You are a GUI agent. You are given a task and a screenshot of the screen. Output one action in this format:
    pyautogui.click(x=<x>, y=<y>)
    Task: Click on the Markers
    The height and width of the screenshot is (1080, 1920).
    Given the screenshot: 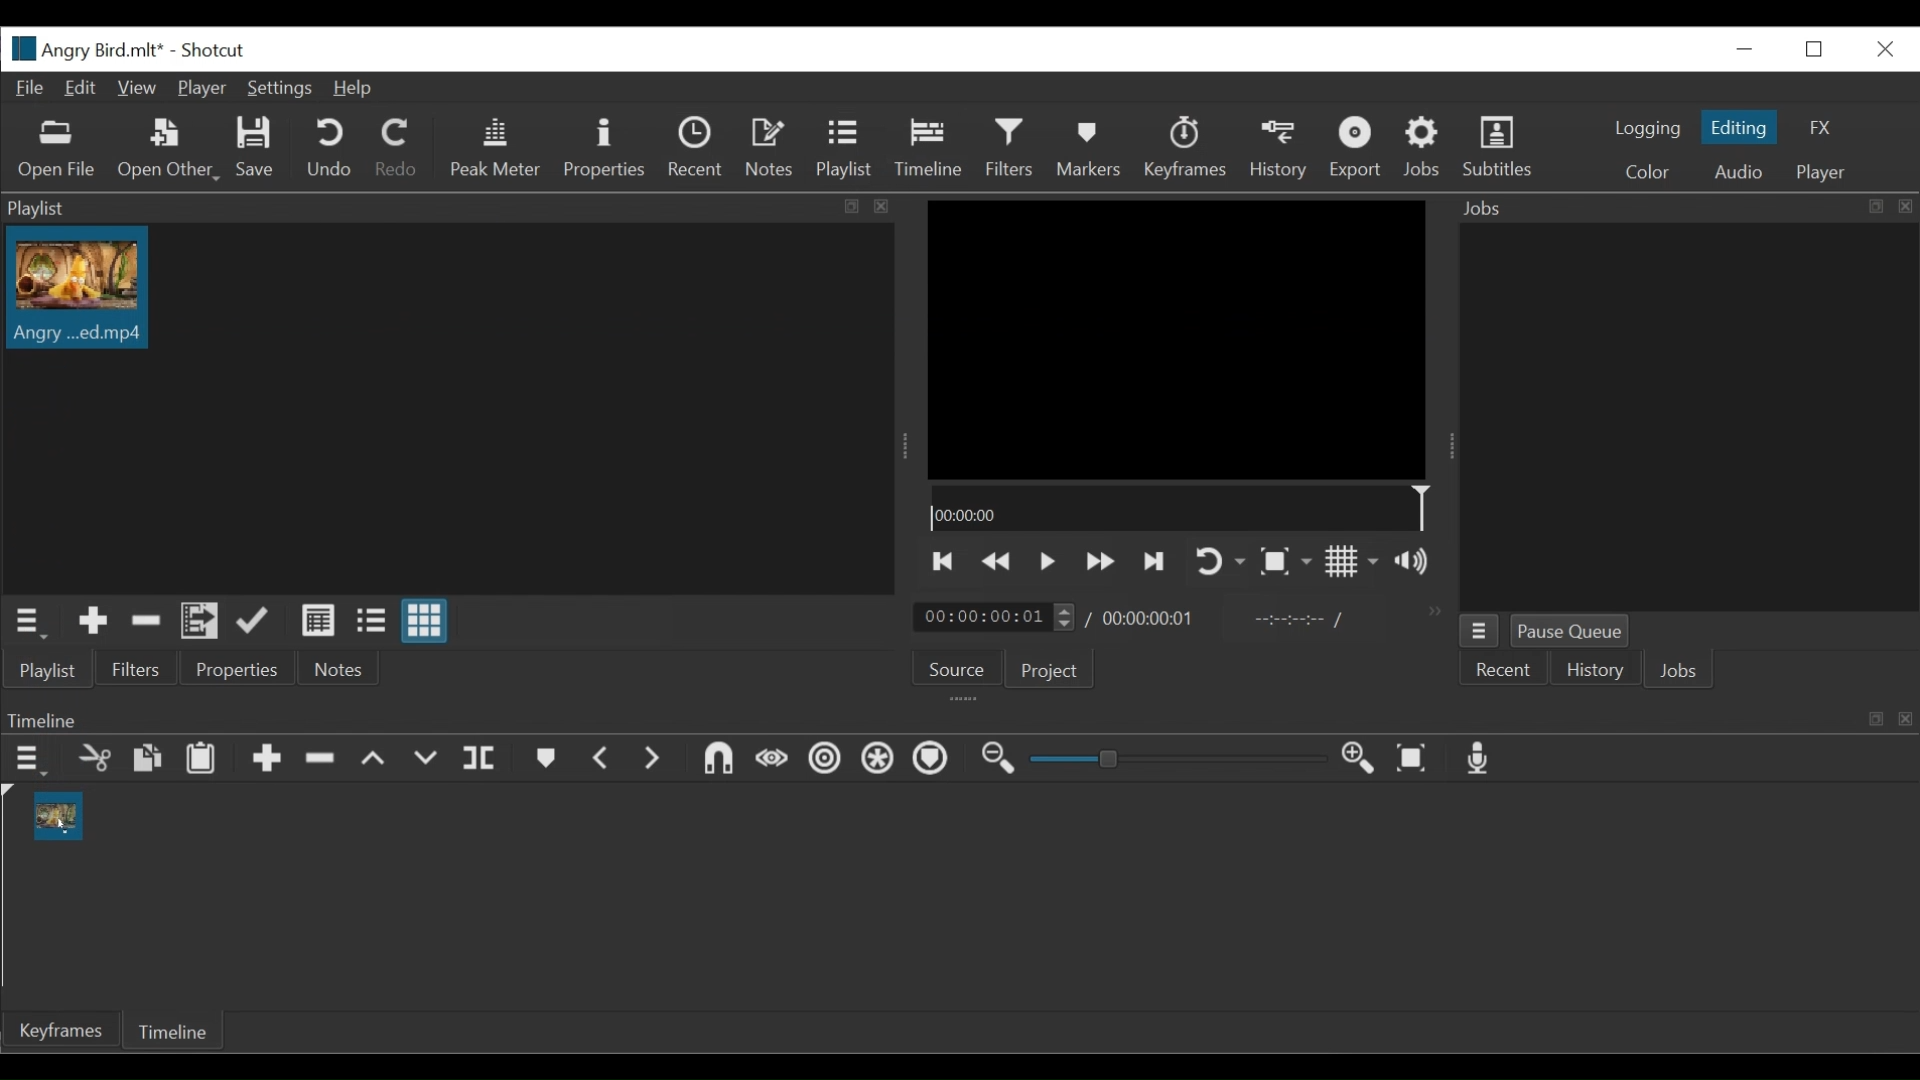 What is the action you would take?
    pyautogui.click(x=932, y=758)
    